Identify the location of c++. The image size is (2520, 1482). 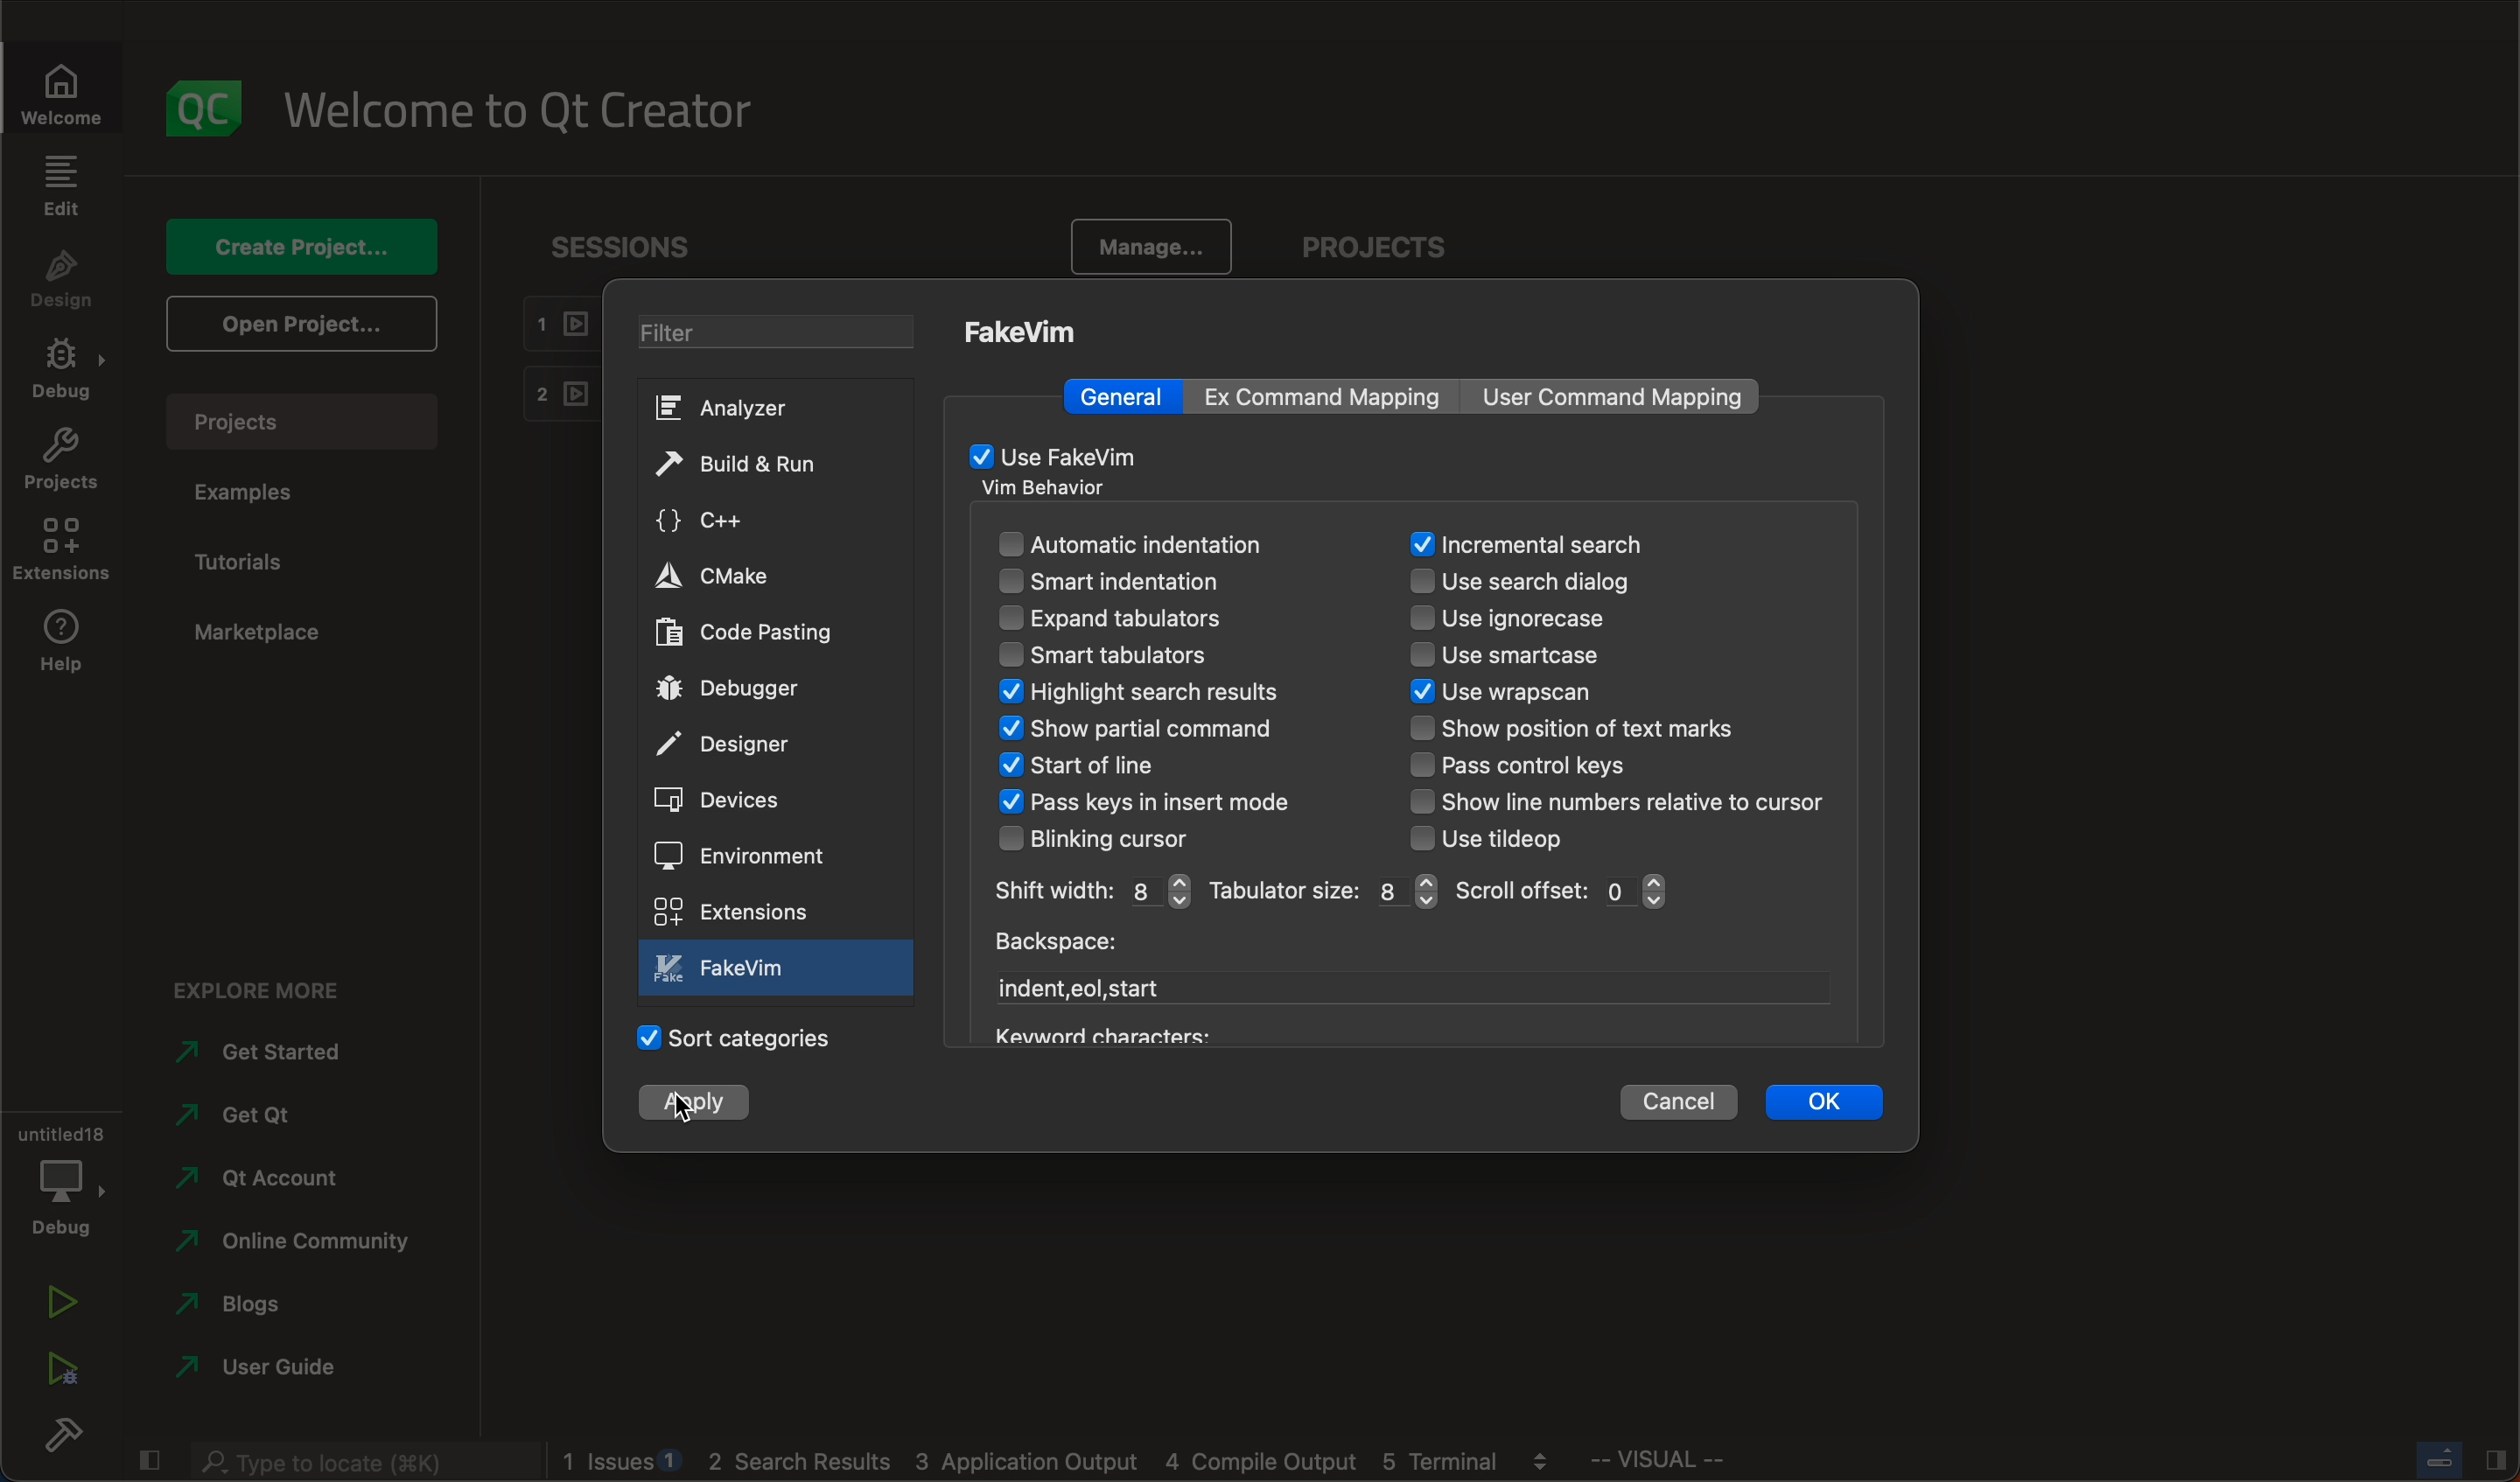
(752, 521).